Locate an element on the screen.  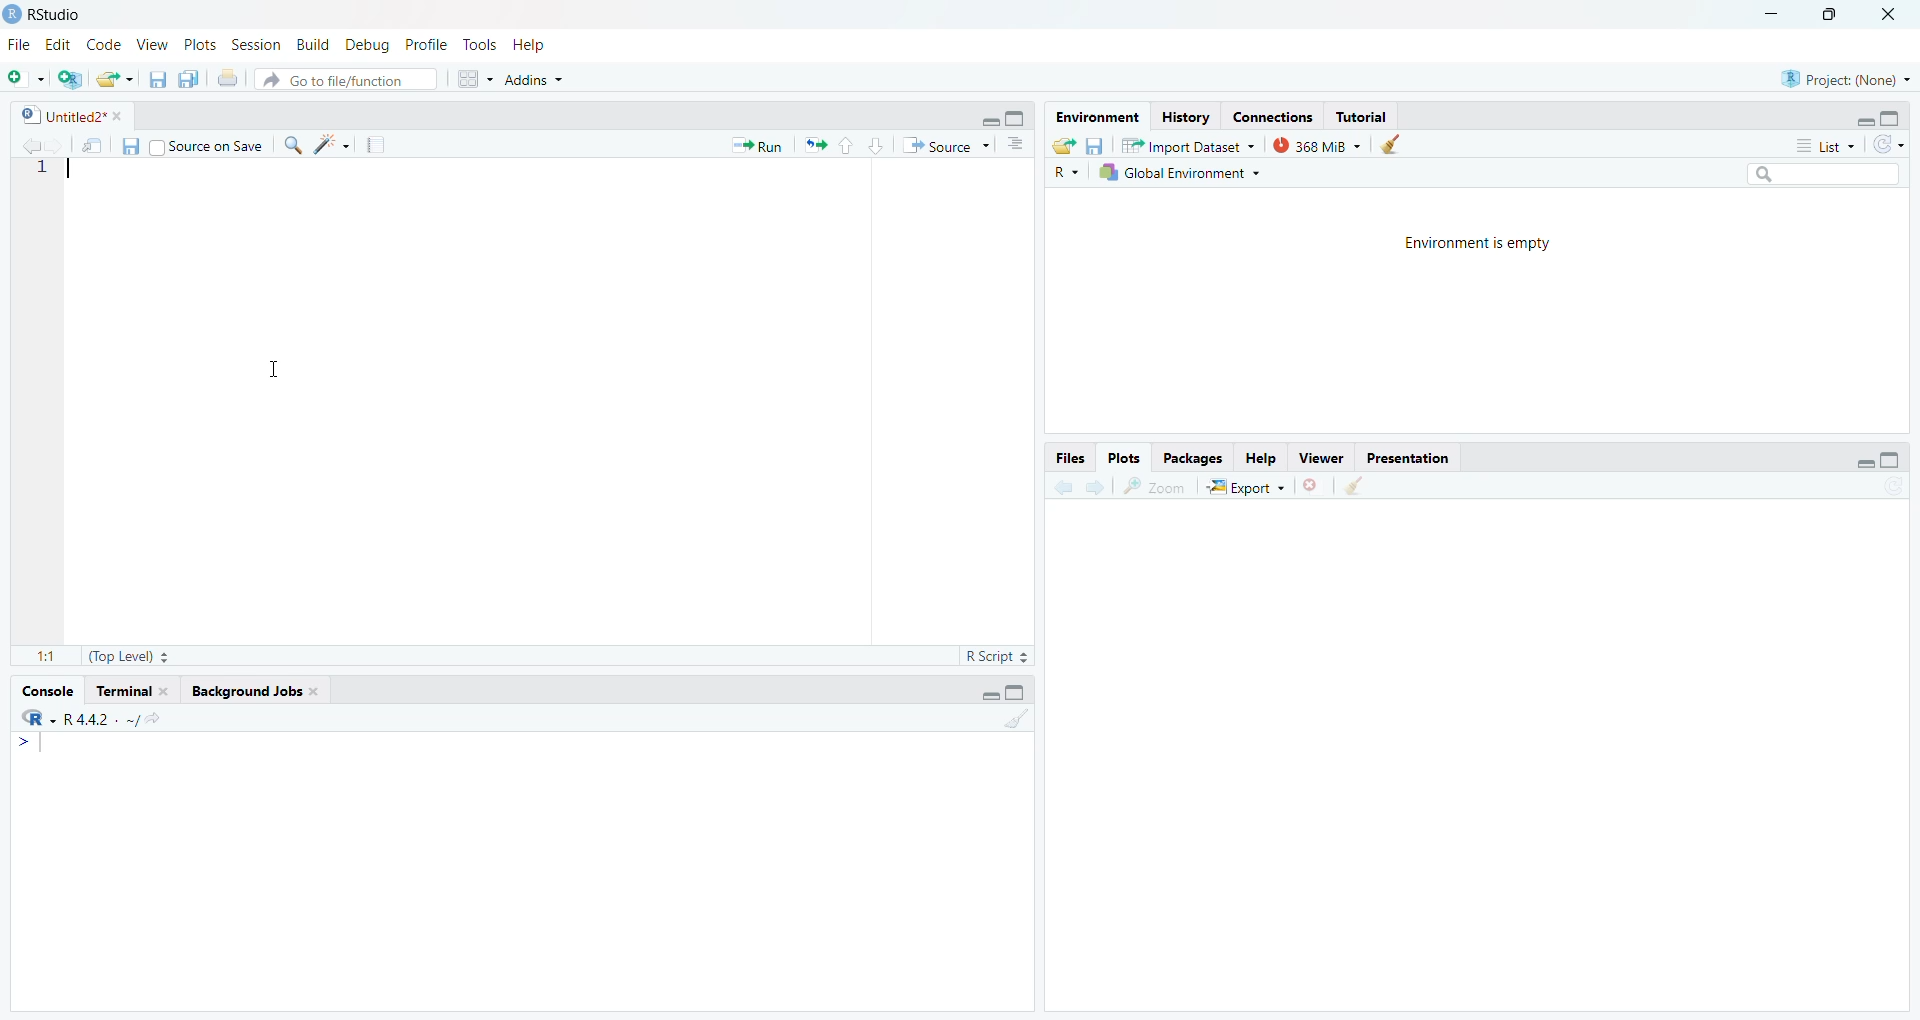
clear is located at coordinates (1394, 145).